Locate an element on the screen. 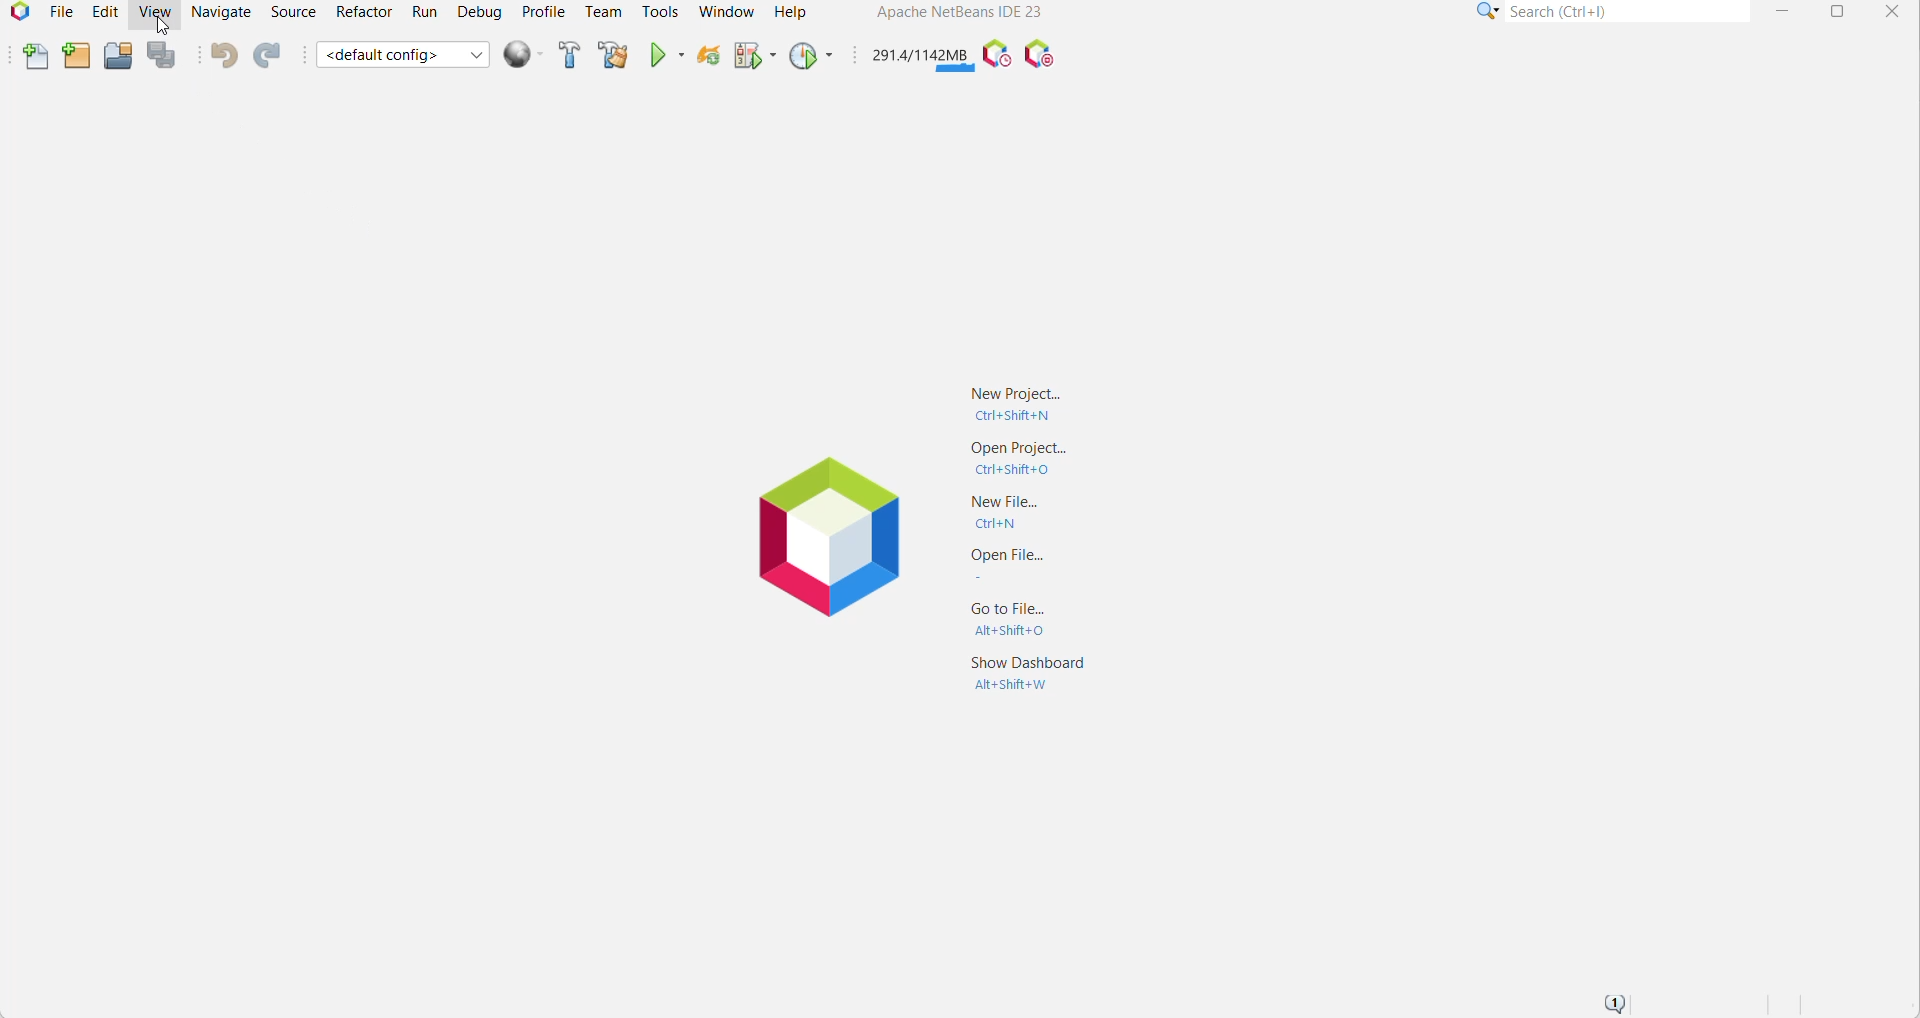  Profile Main Project is located at coordinates (809, 57).